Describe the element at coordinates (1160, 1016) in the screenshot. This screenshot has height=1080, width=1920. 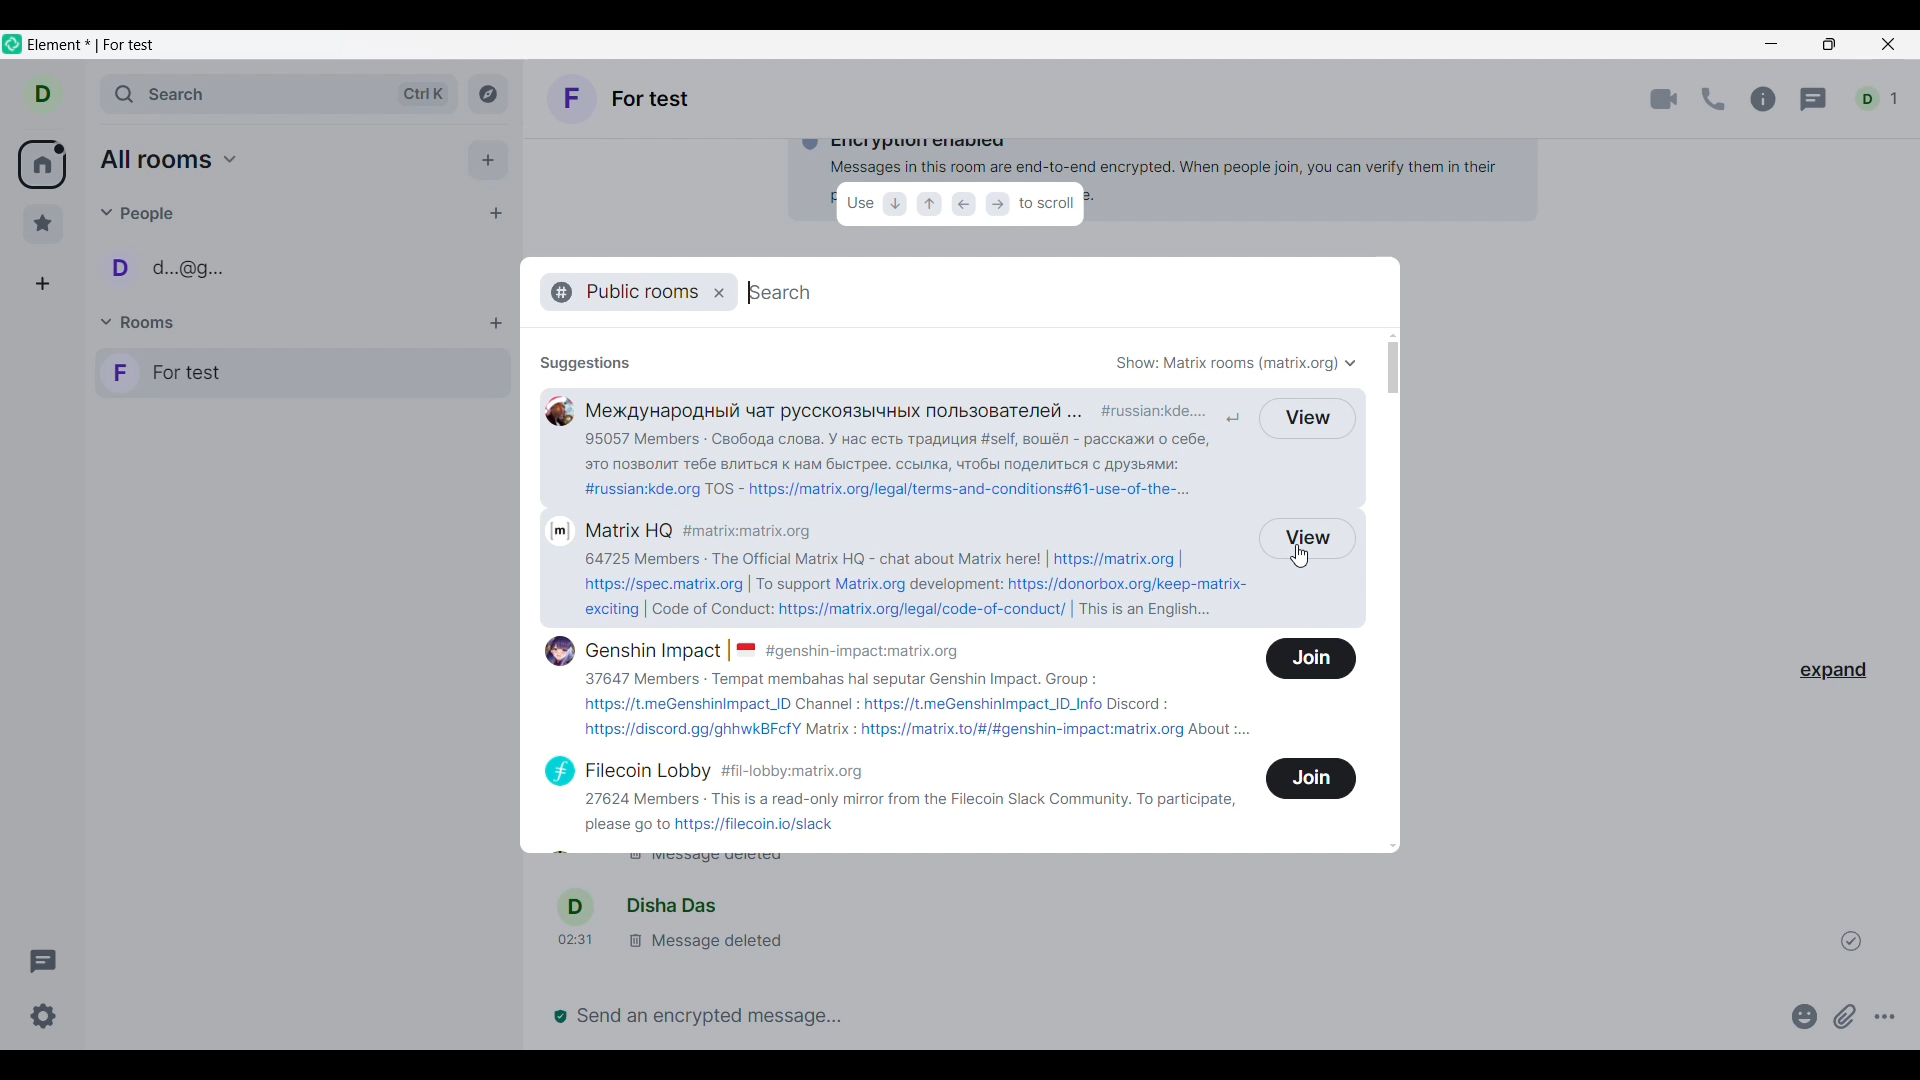
I see `send an encrypted message...` at that location.